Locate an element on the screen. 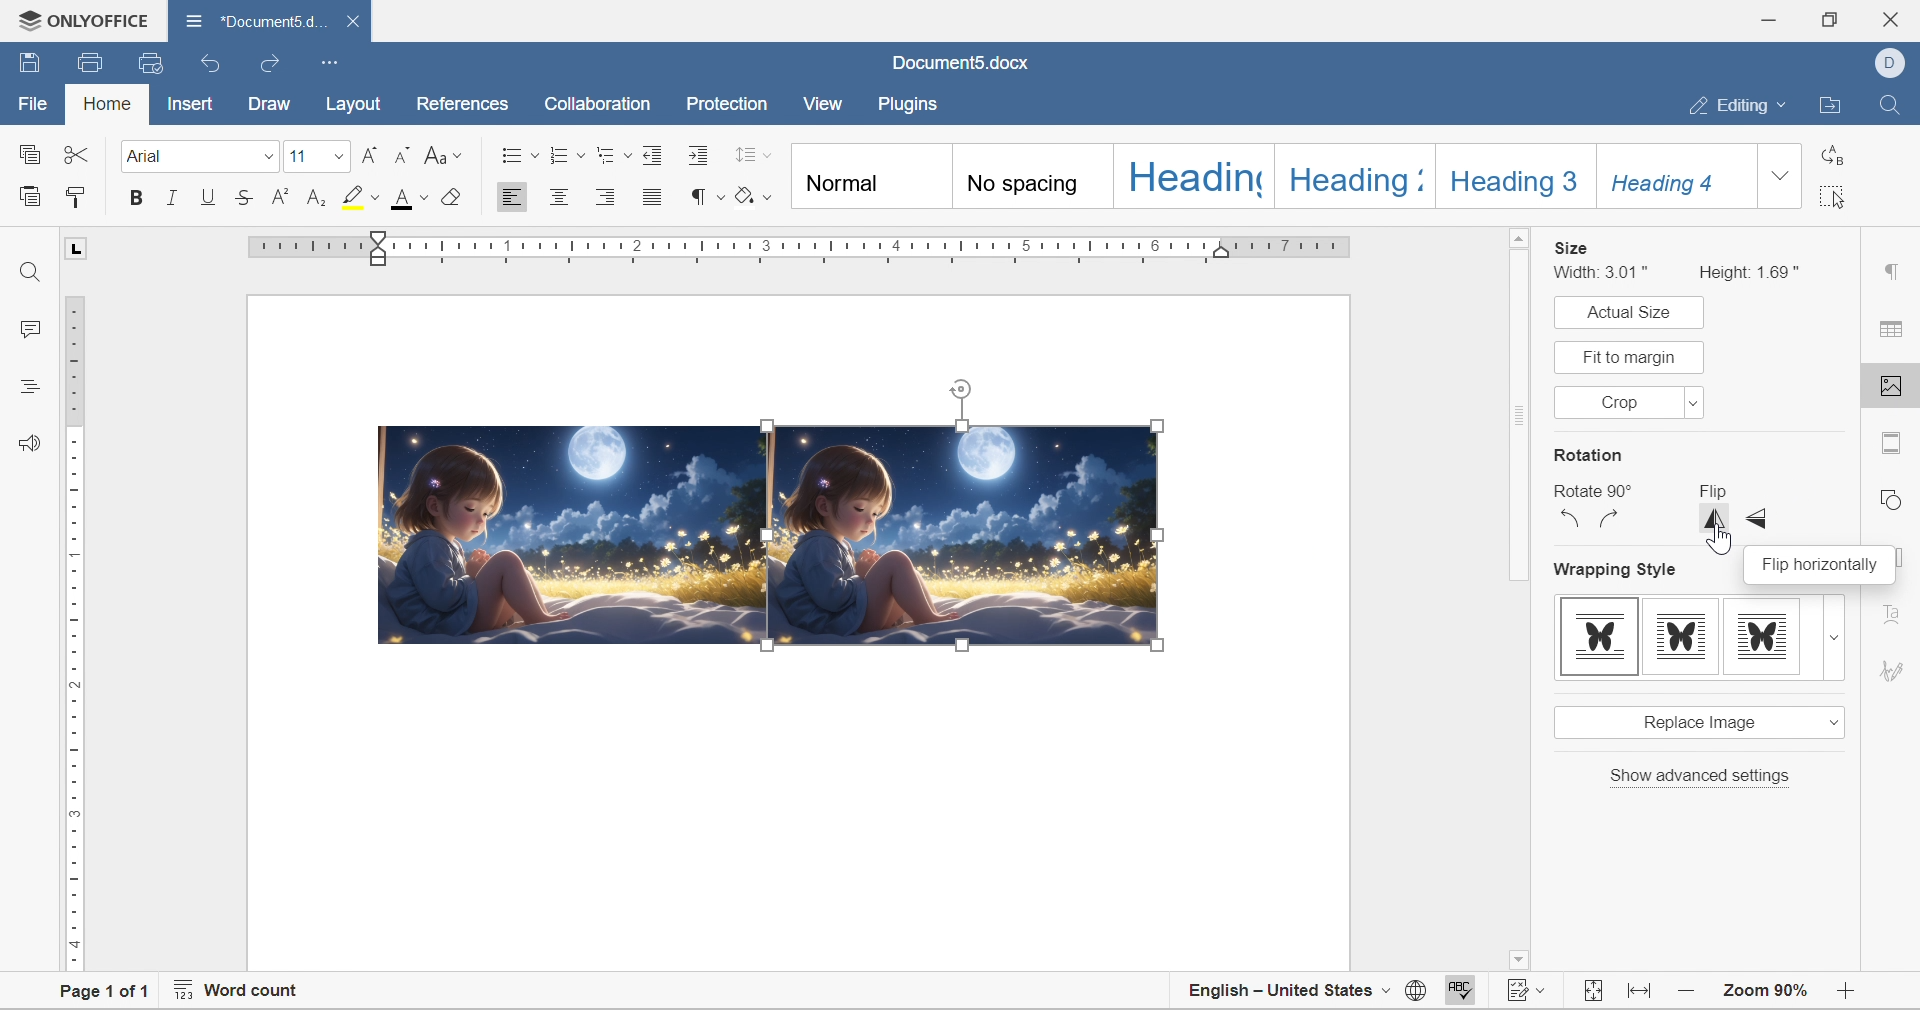 The width and height of the screenshot is (1920, 1010). find is located at coordinates (1891, 105).